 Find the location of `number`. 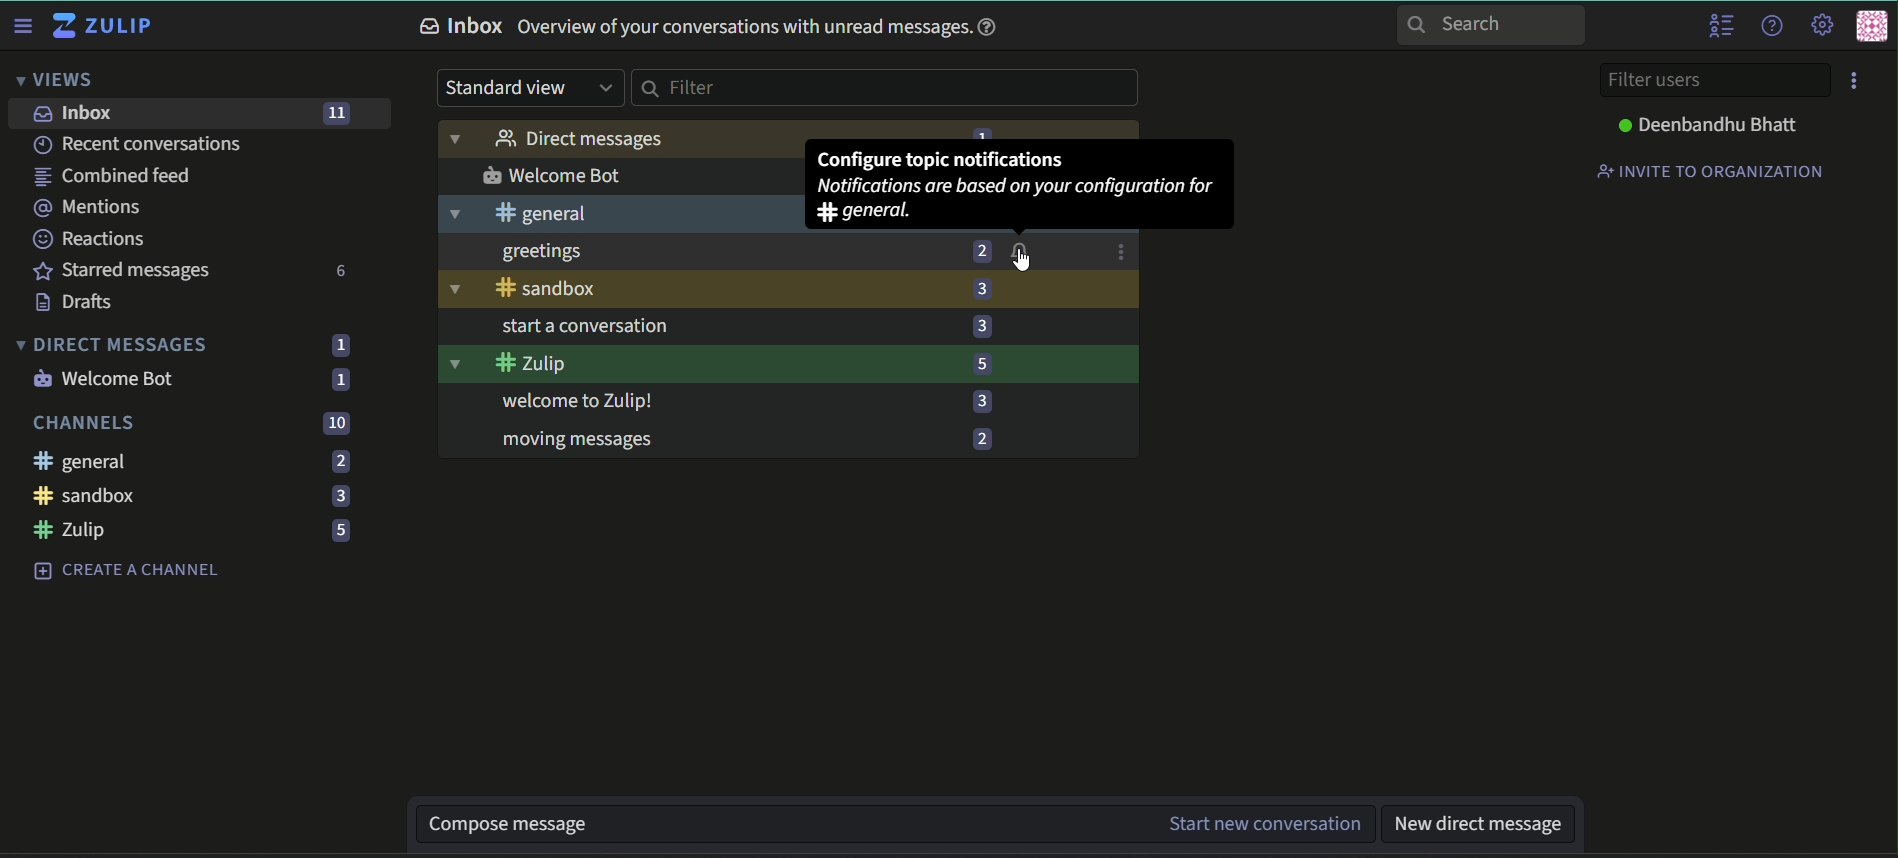

number is located at coordinates (977, 251).